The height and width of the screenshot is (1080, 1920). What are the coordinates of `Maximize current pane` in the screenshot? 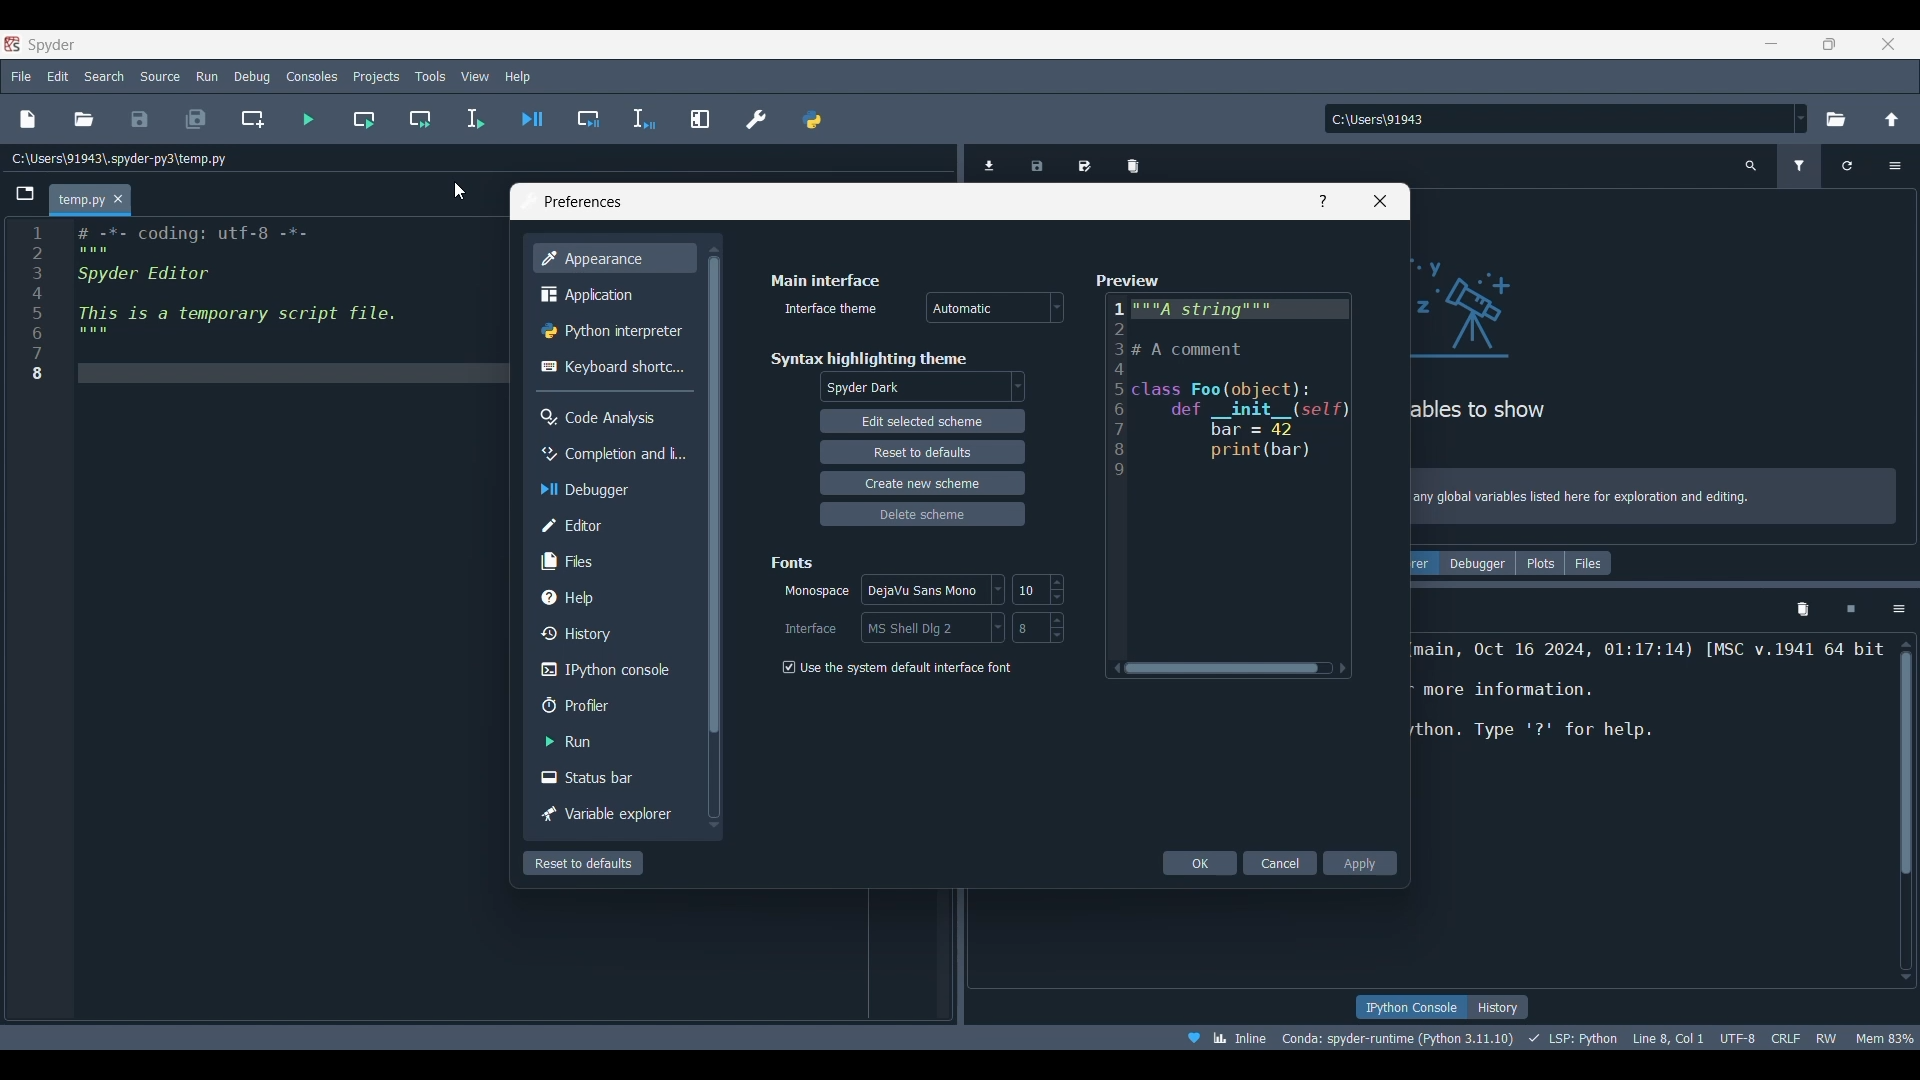 It's located at (700, 118).